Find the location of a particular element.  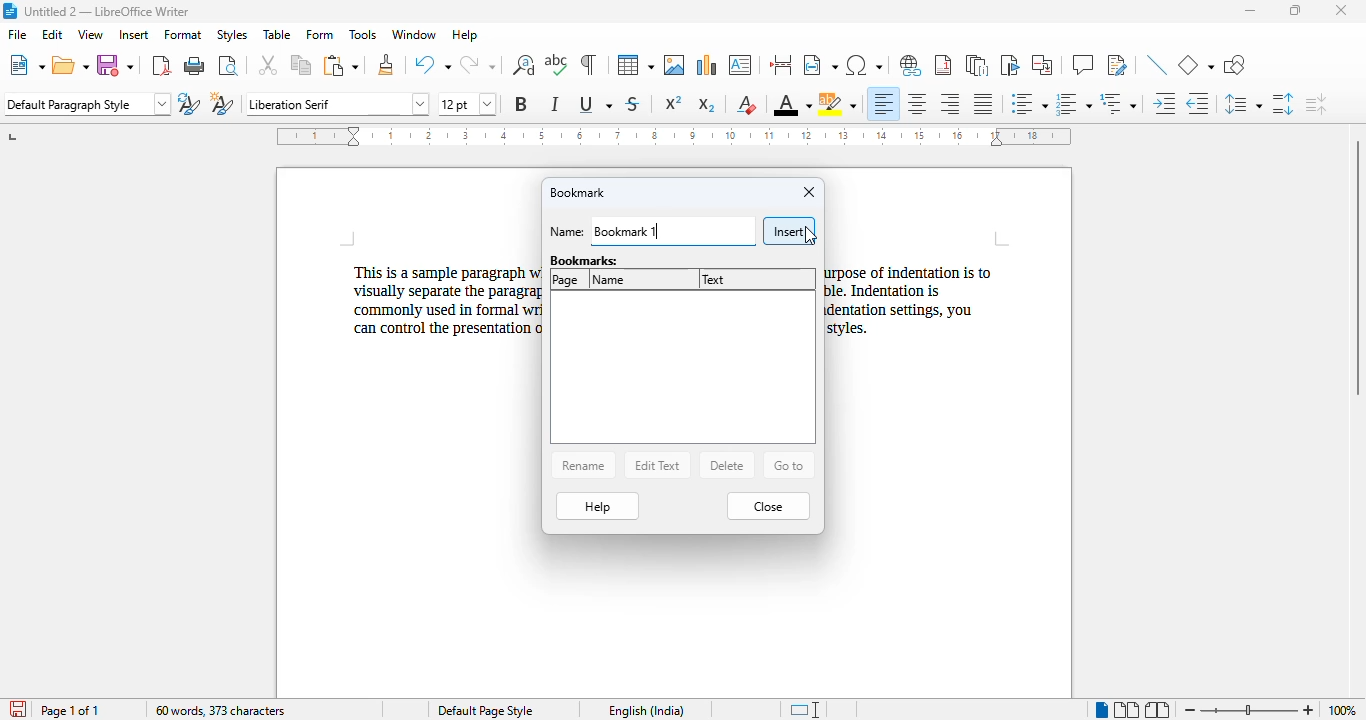

save is located at coordinates (115, 66).